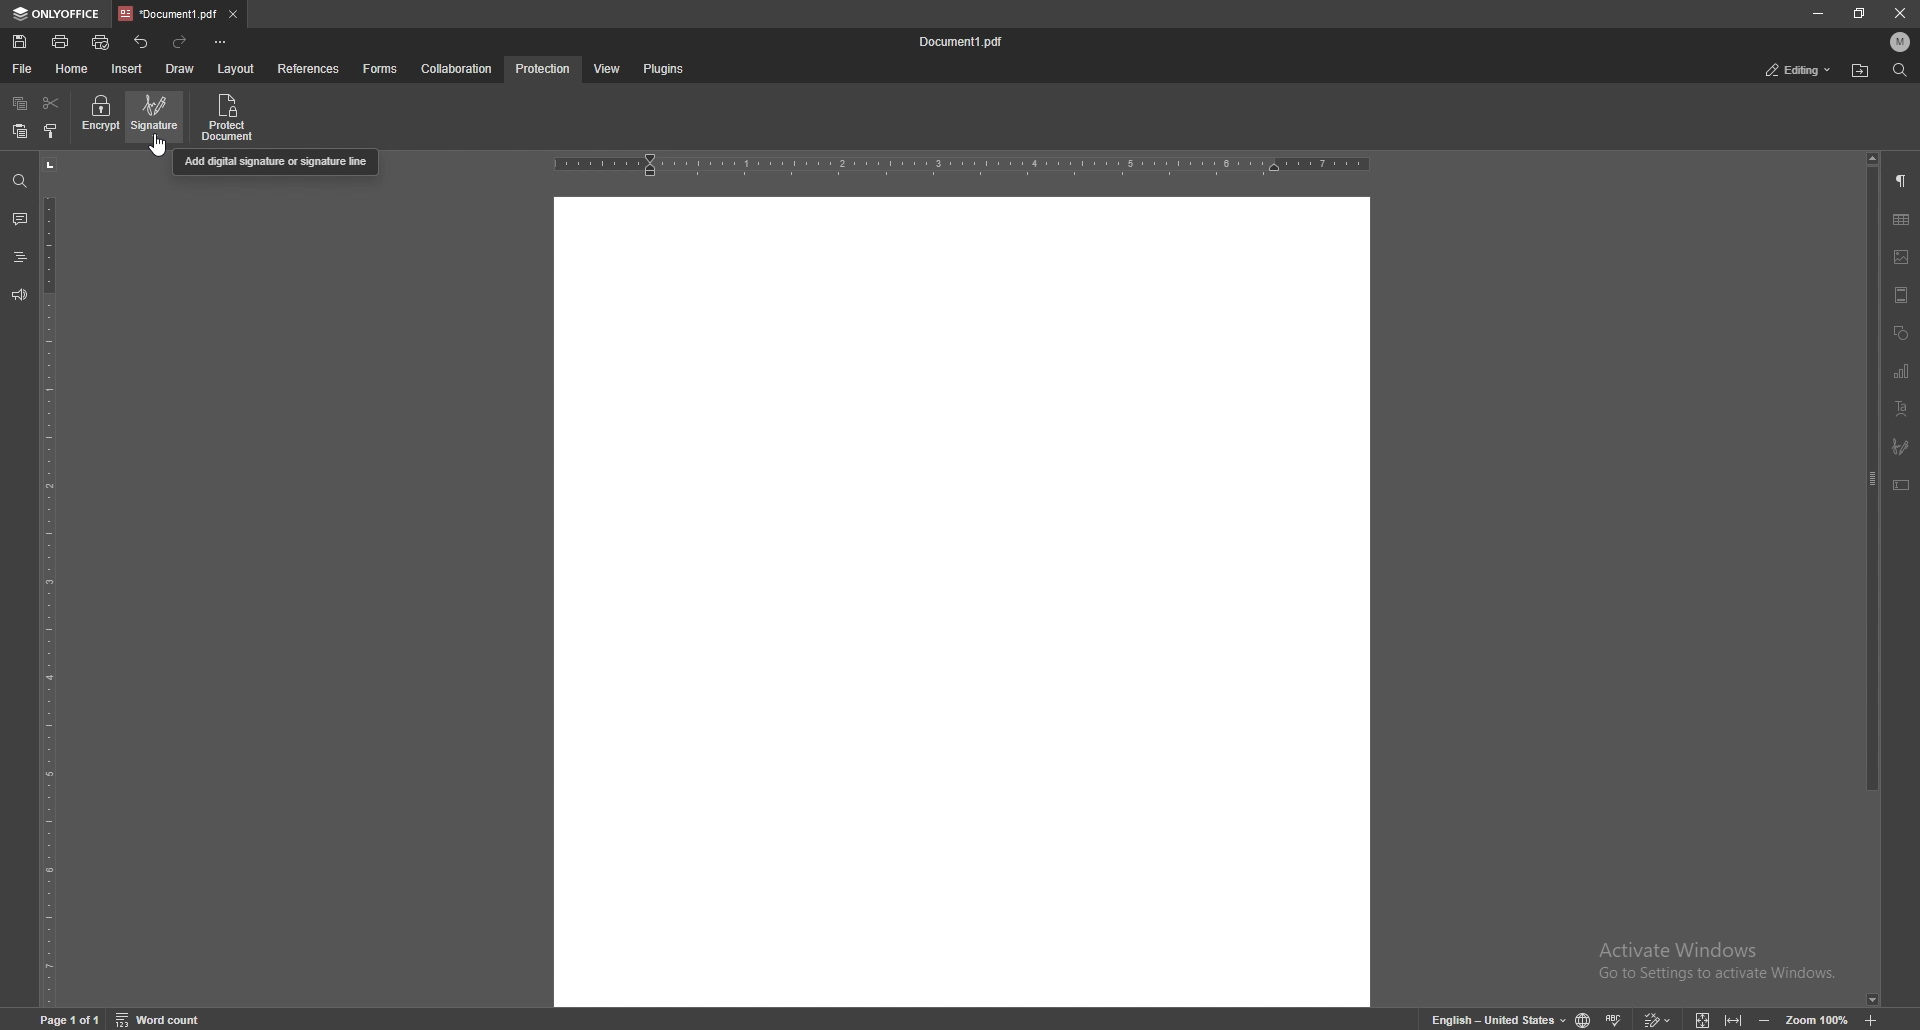 Image resolution: width=1920 pixels, height=1030 pixels. What do you see at coordinates (1901, 182) in the screenshot?
I see `paragraph` at bounding box center [1901, 182].